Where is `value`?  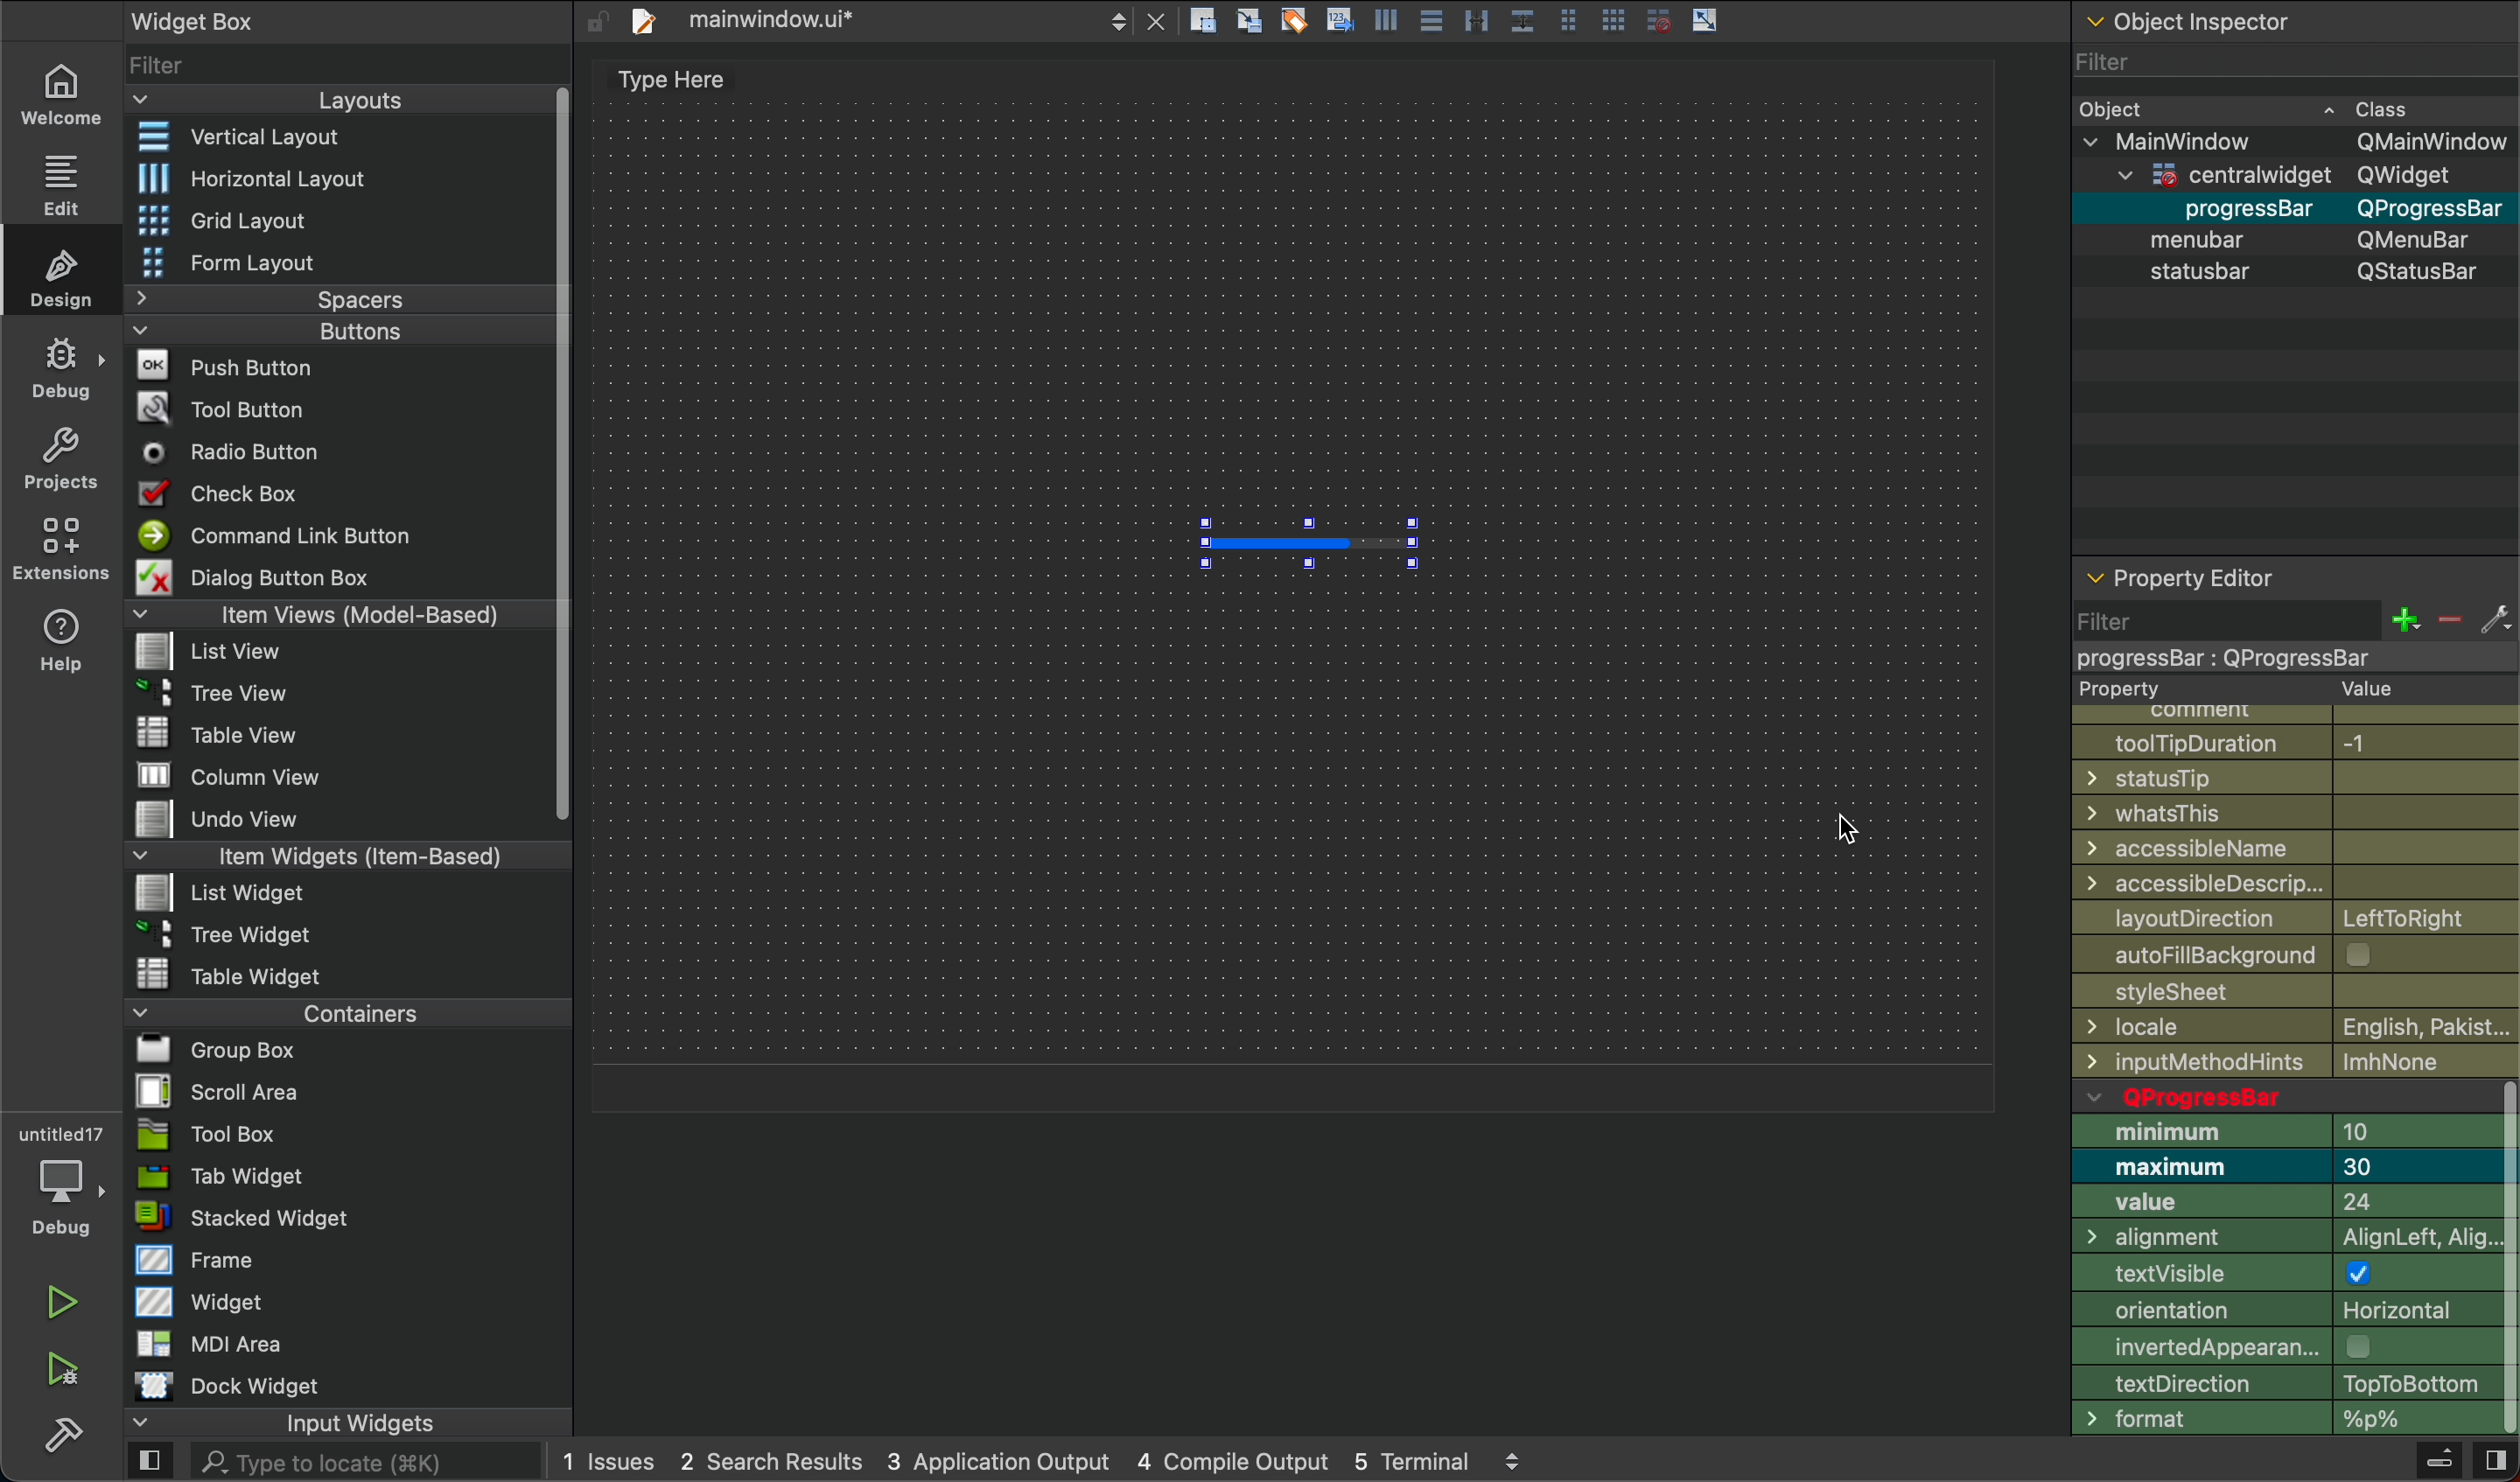 value is located at coordinates (2282, 1206).